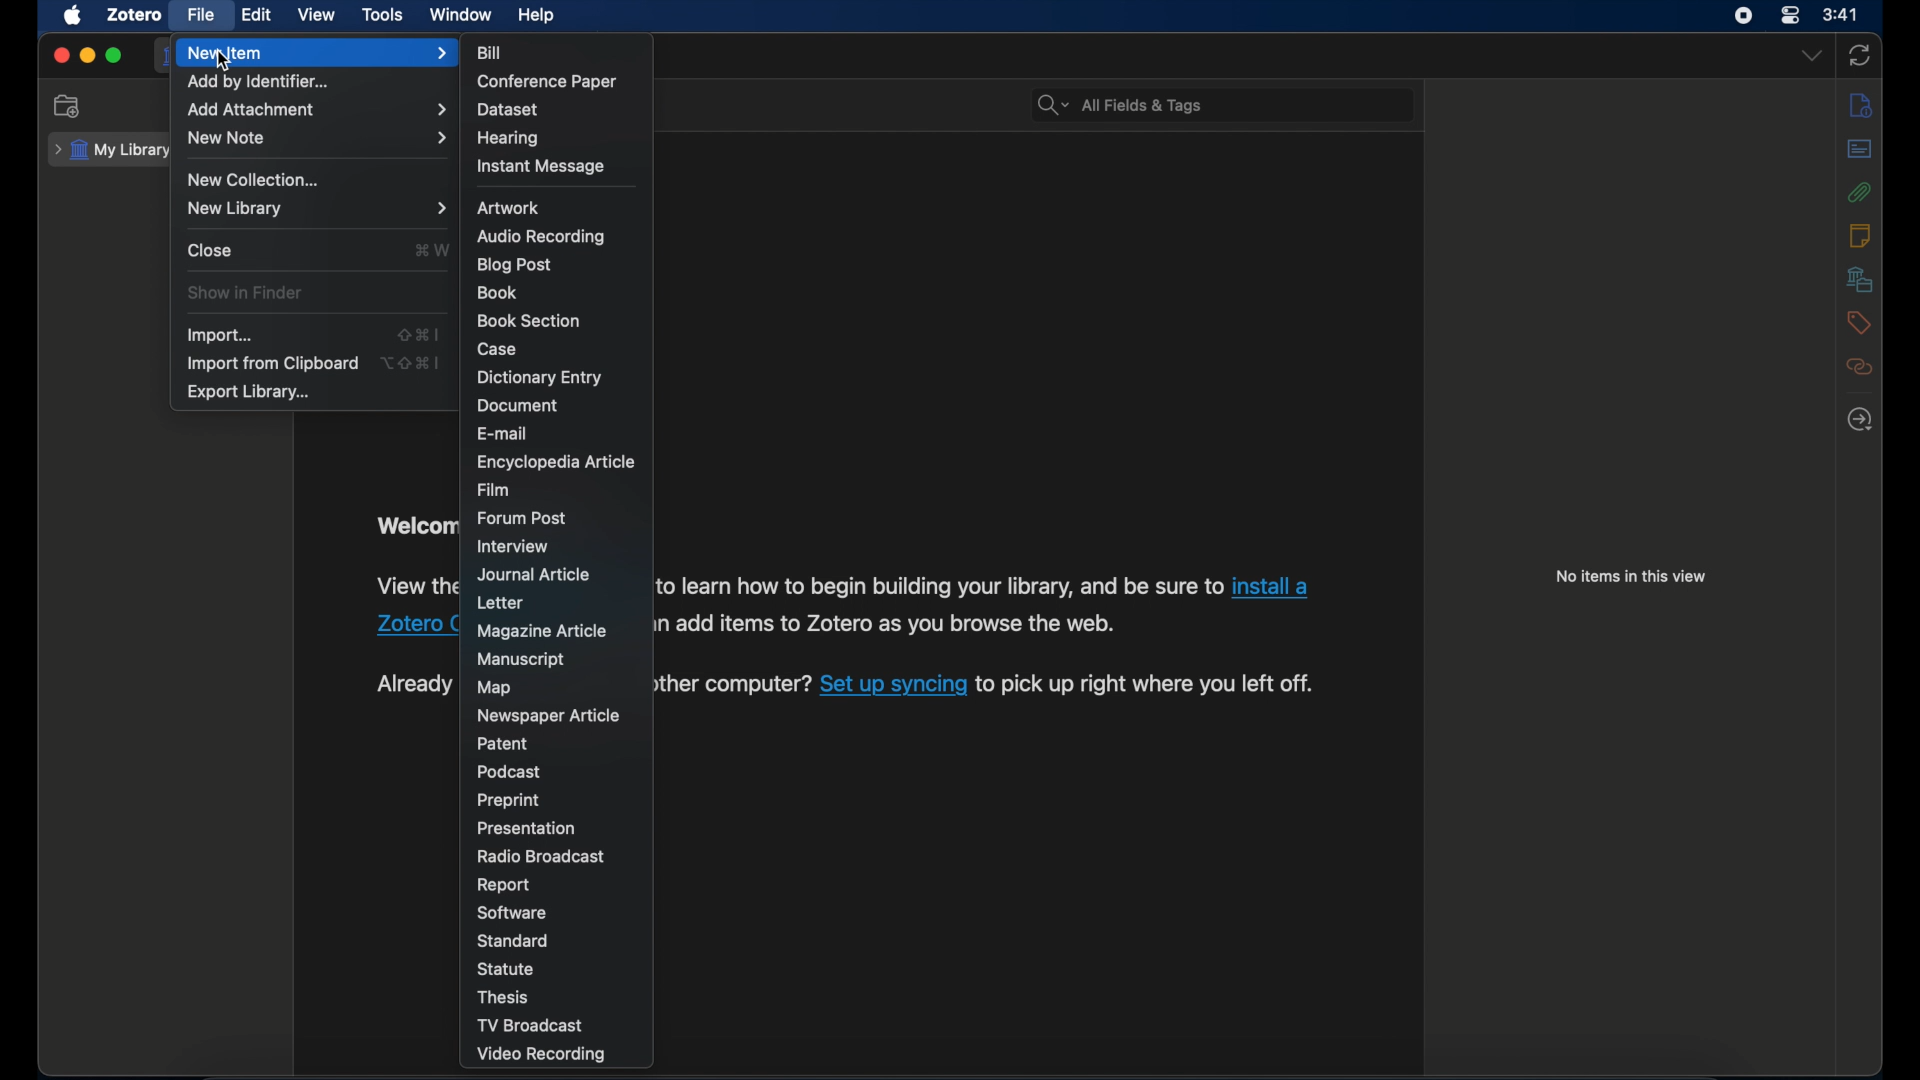 The height and width of the screenshot is (1080, 1920). What do you see at coordinates (503, 886) in the screenshot?
I see `report` at bounding box center [503, 886].